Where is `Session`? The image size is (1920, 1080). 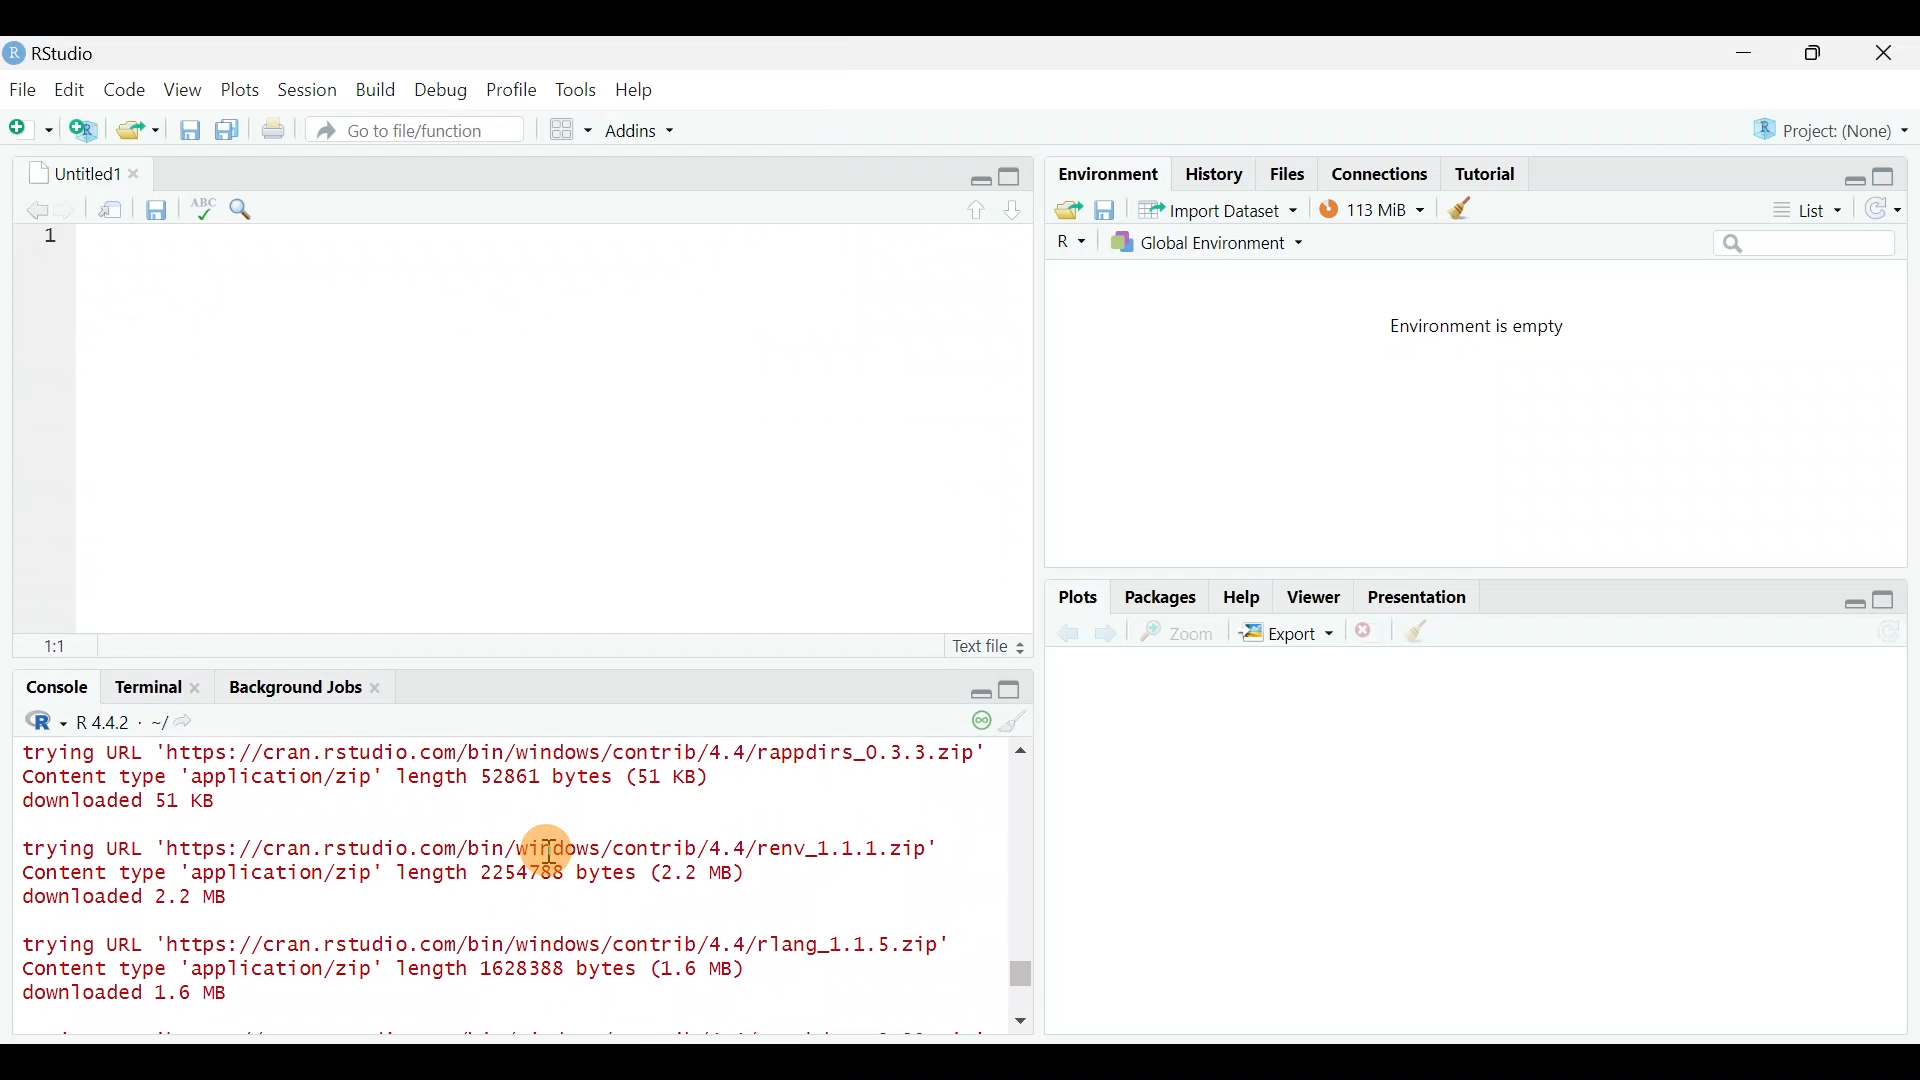 Session is located at coordinates (311, 89).